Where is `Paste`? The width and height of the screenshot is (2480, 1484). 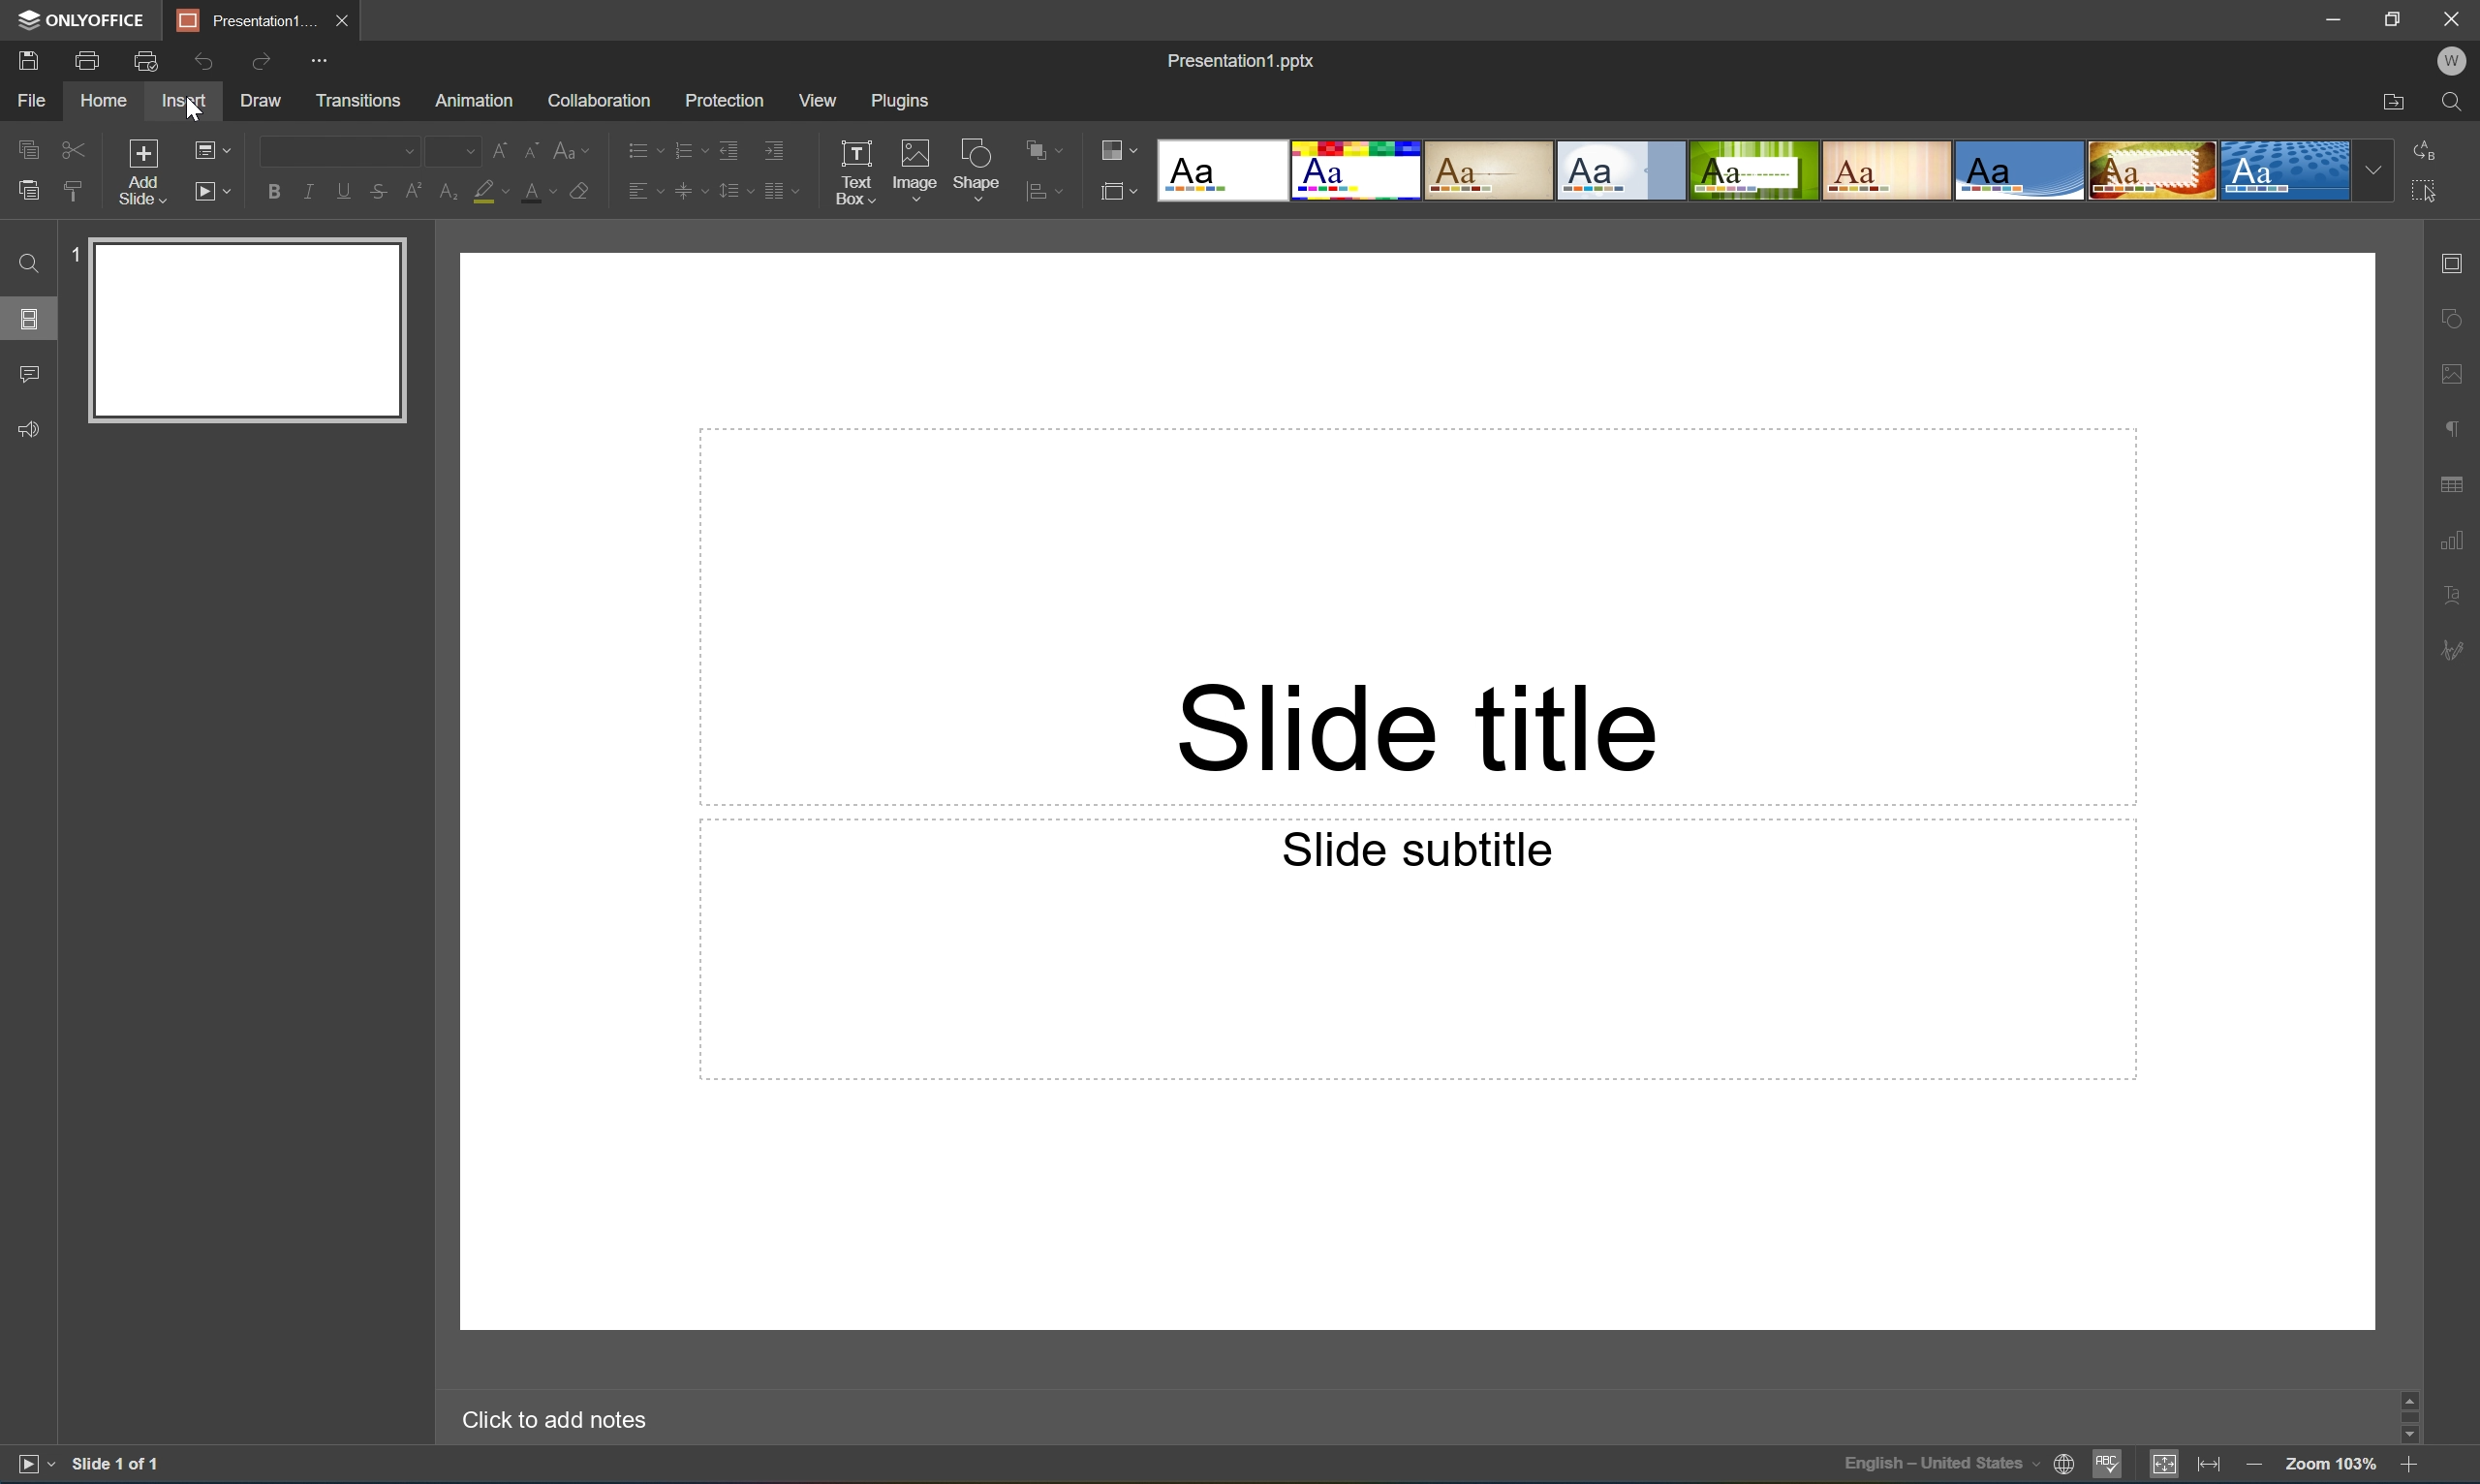 Paste is located at coordinates (28, 191).